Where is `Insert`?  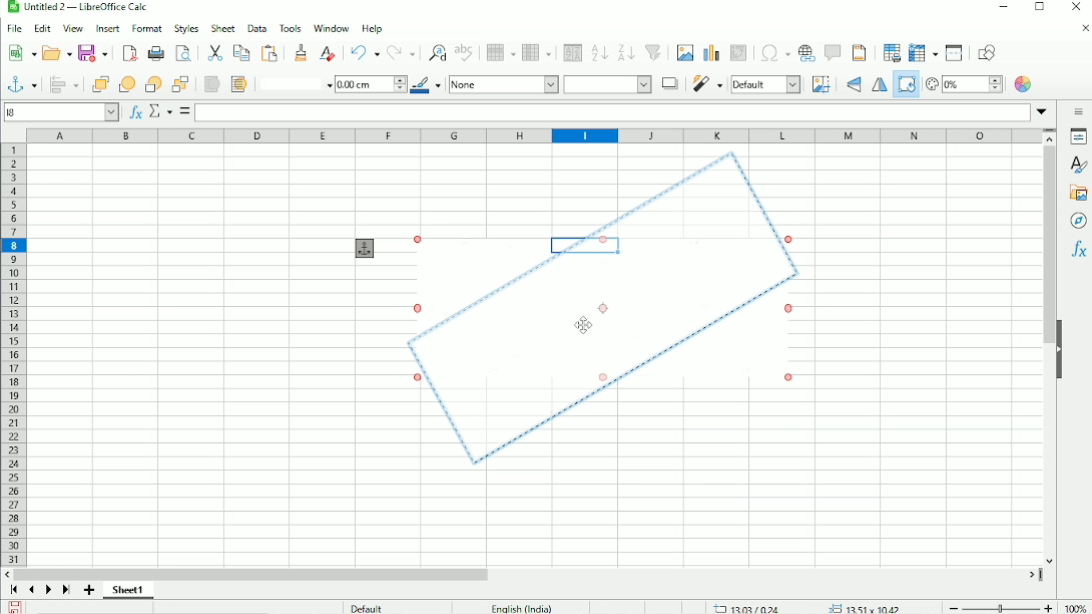 Insert is located at coordinates (106, 28).